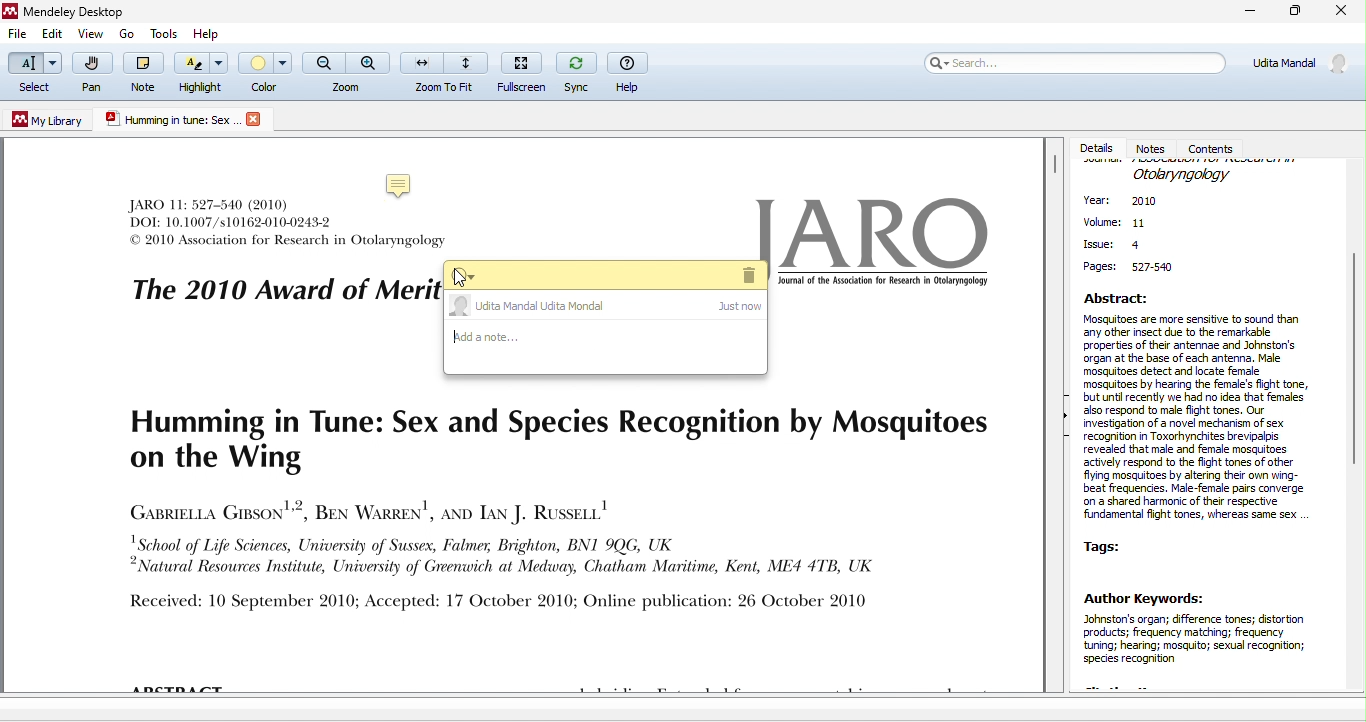 The width and height of the screenshot is (1366, 722). Describe the element at coordinates (574, 71) in the screenshot. I see `sync` at that location.